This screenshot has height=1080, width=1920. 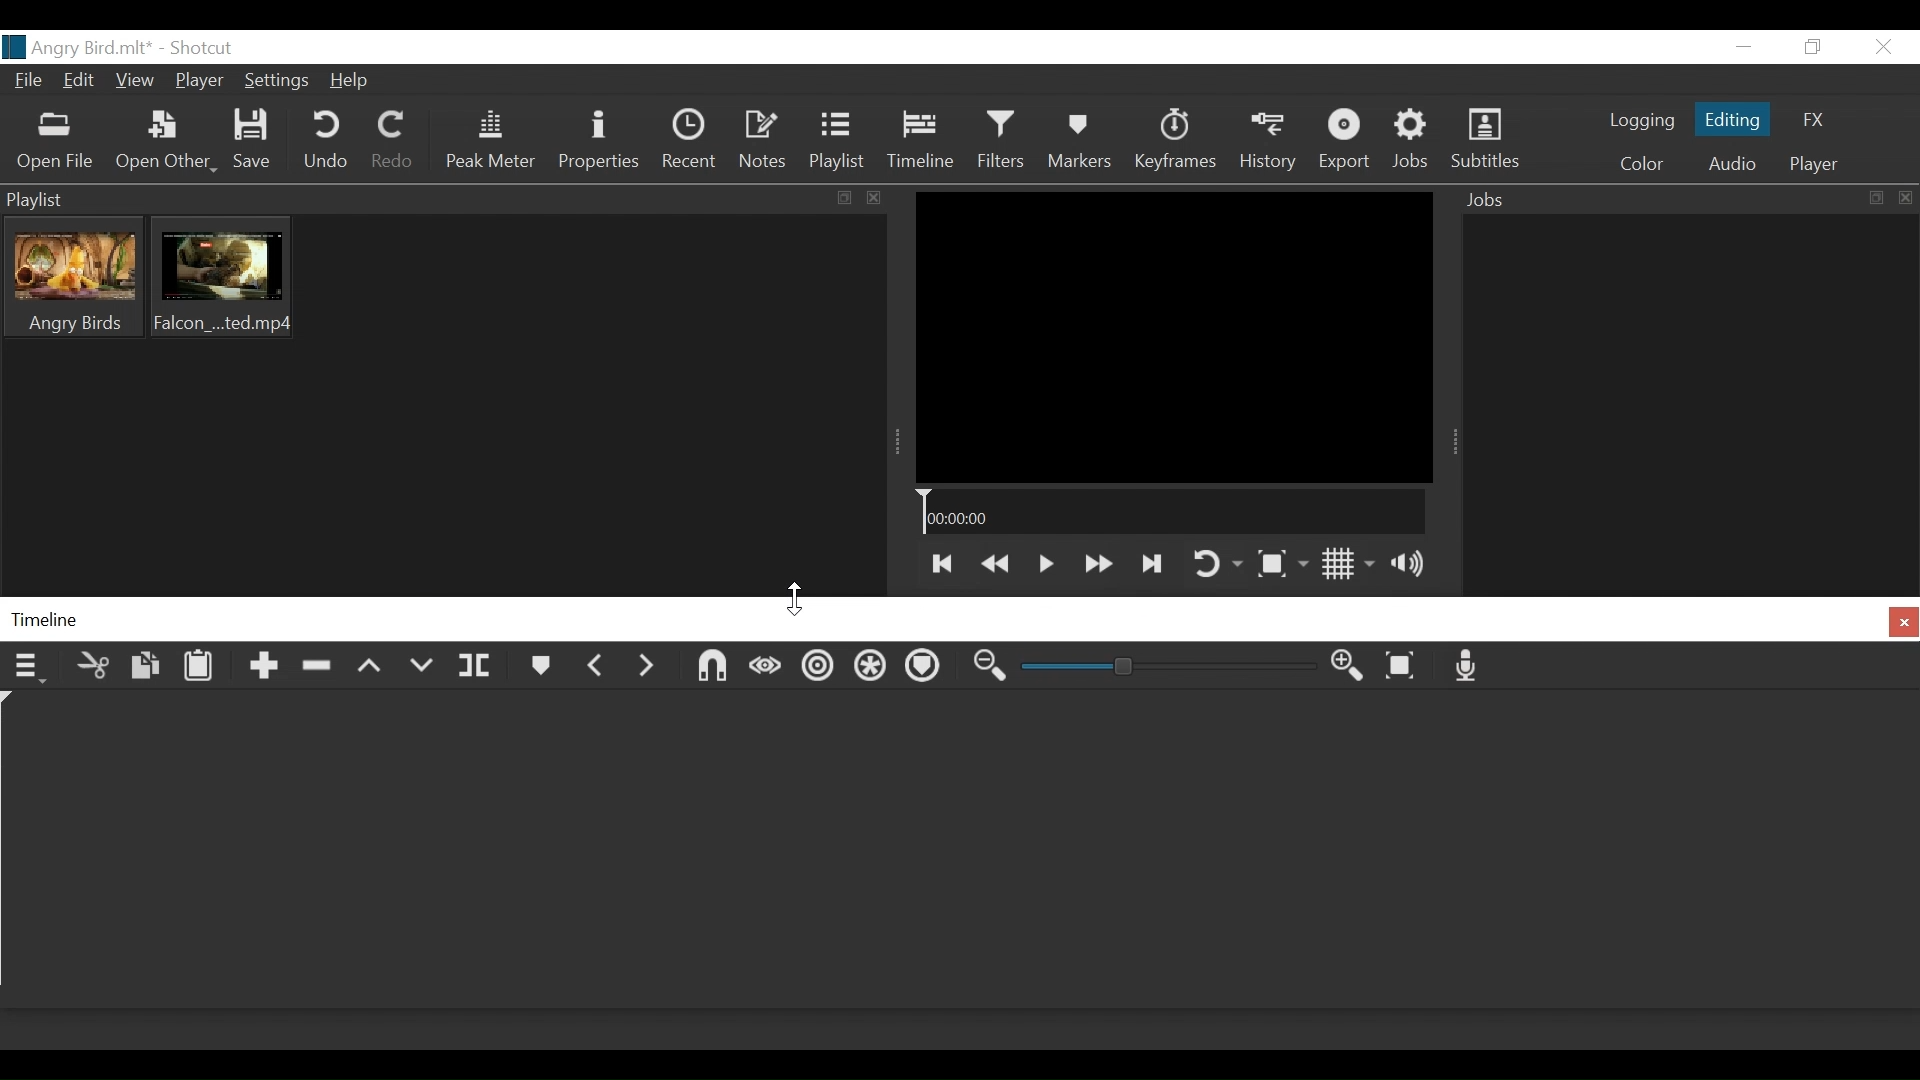 What do you see at coordinates (1173, 140) in the screenshot?
I see `Keyframes` at bounding box center [1173, 140].